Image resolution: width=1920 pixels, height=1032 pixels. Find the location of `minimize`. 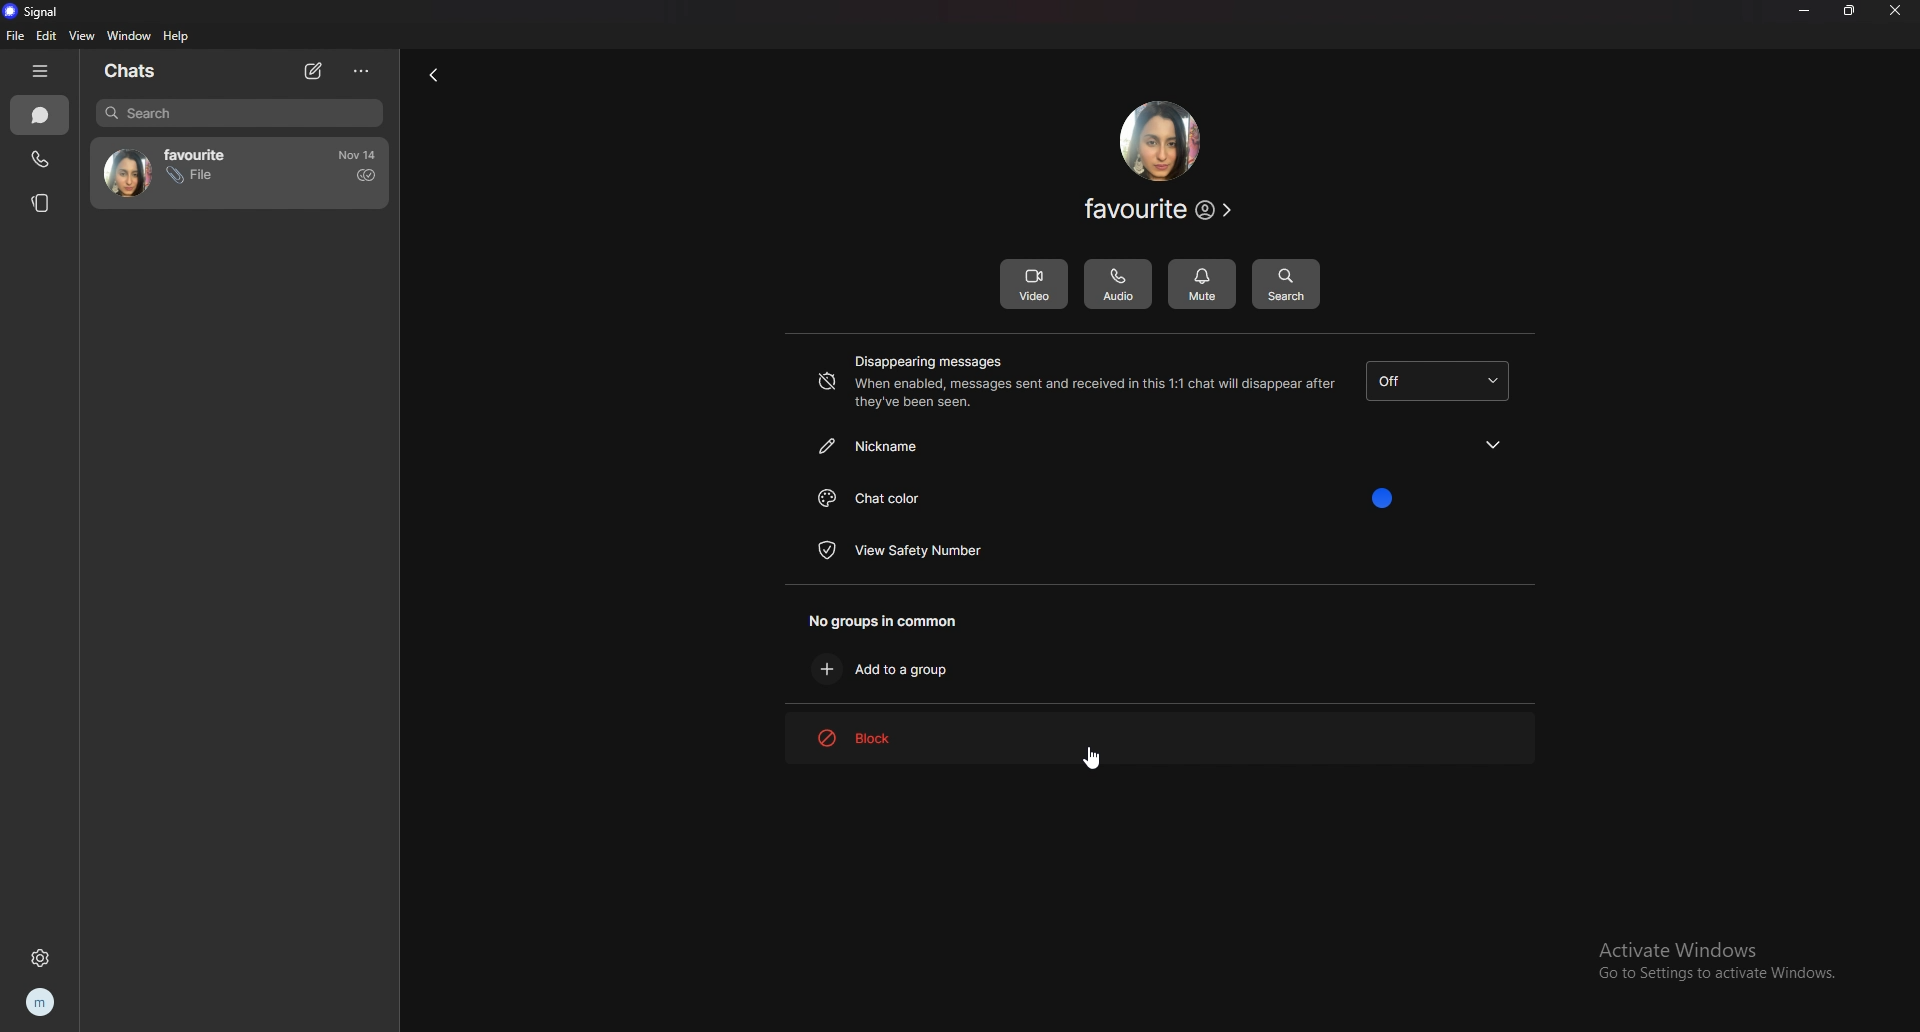

minimize is located at coordinates (1803, 12).